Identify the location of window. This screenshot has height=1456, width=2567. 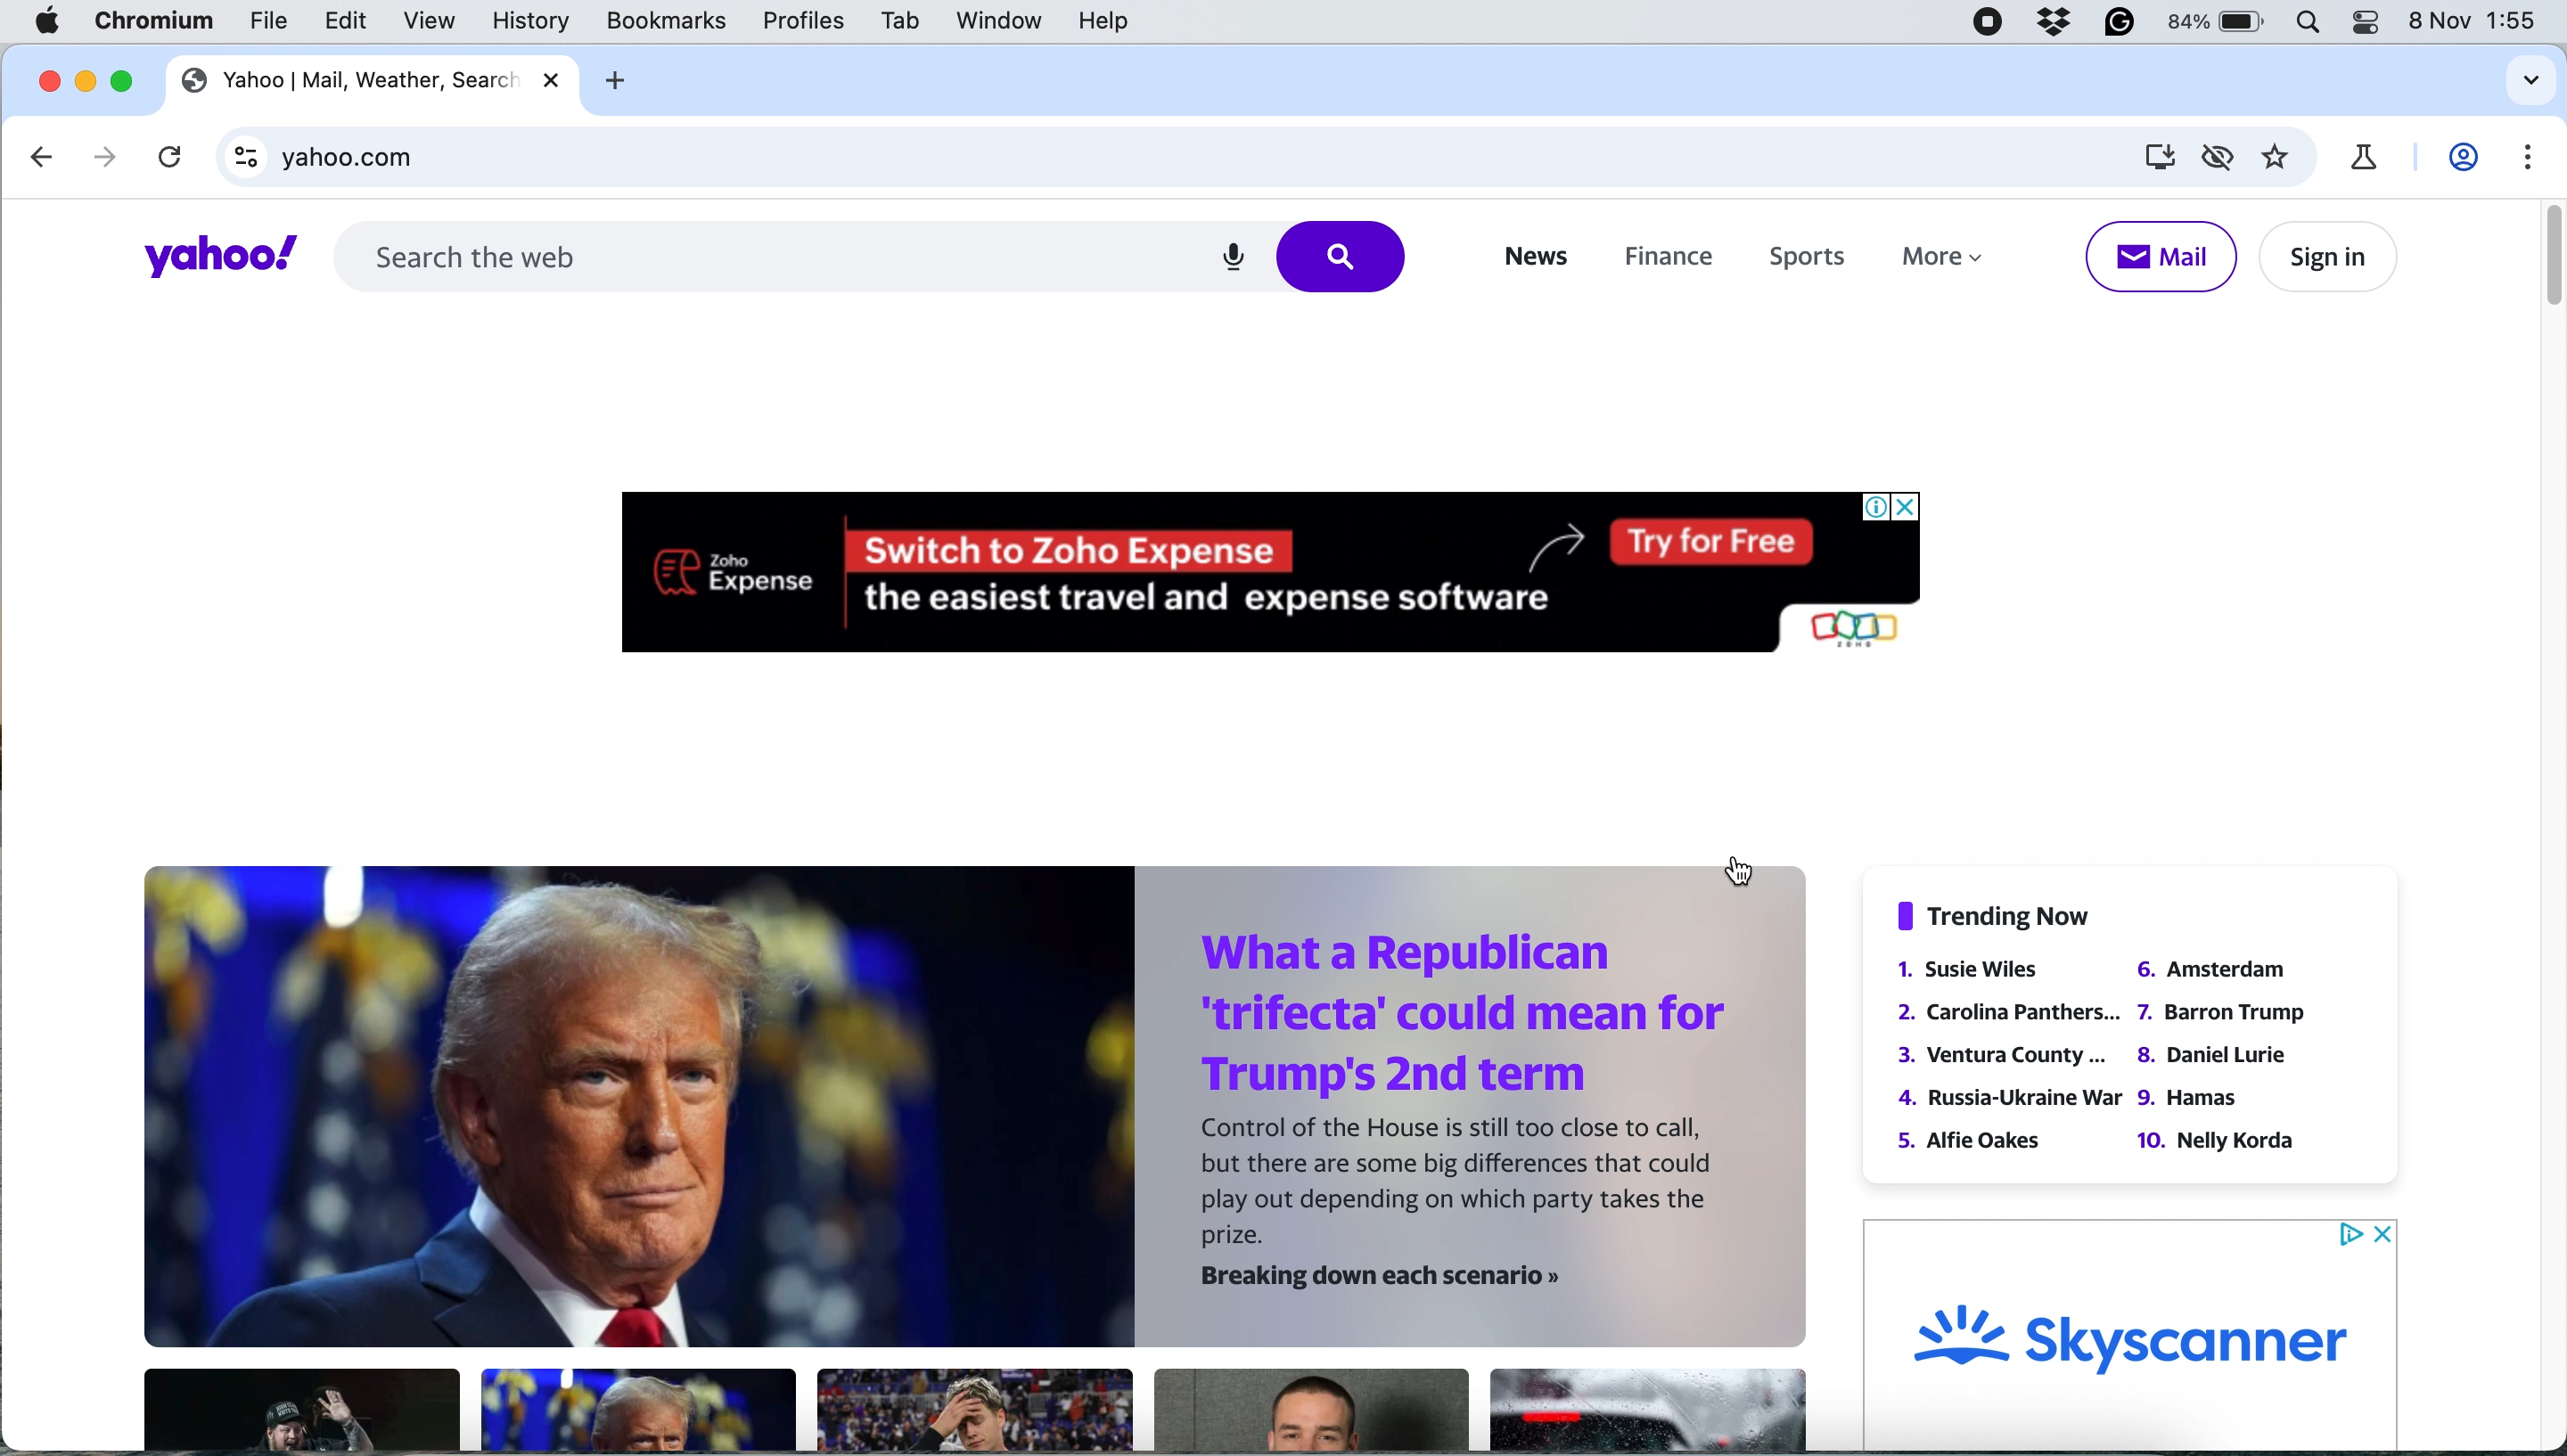
(1010, 20).